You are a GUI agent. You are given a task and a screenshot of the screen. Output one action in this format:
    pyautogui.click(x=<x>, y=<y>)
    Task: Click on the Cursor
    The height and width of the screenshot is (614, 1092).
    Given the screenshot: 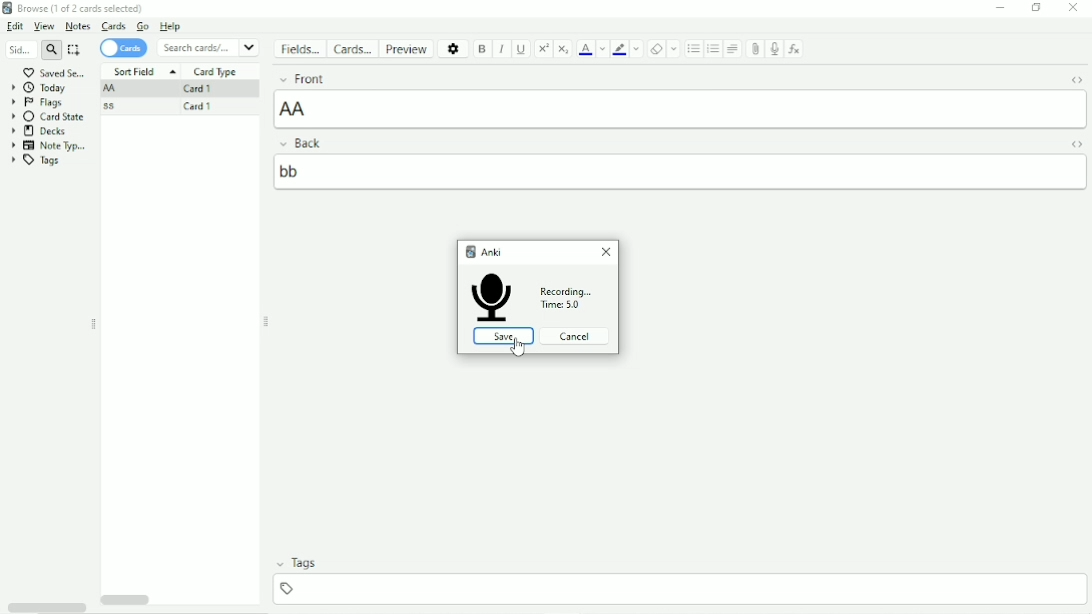 What is the action you would take?
    pyautogui.click(x=520, y=350)
    